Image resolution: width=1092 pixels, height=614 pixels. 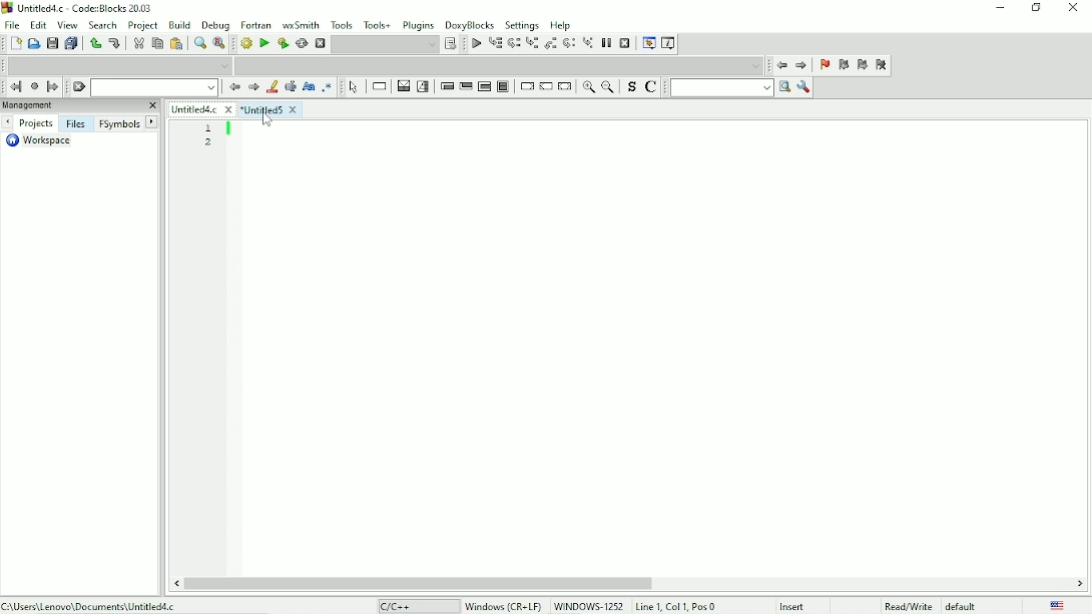 I want to click on close, so click(x=152, y=106).